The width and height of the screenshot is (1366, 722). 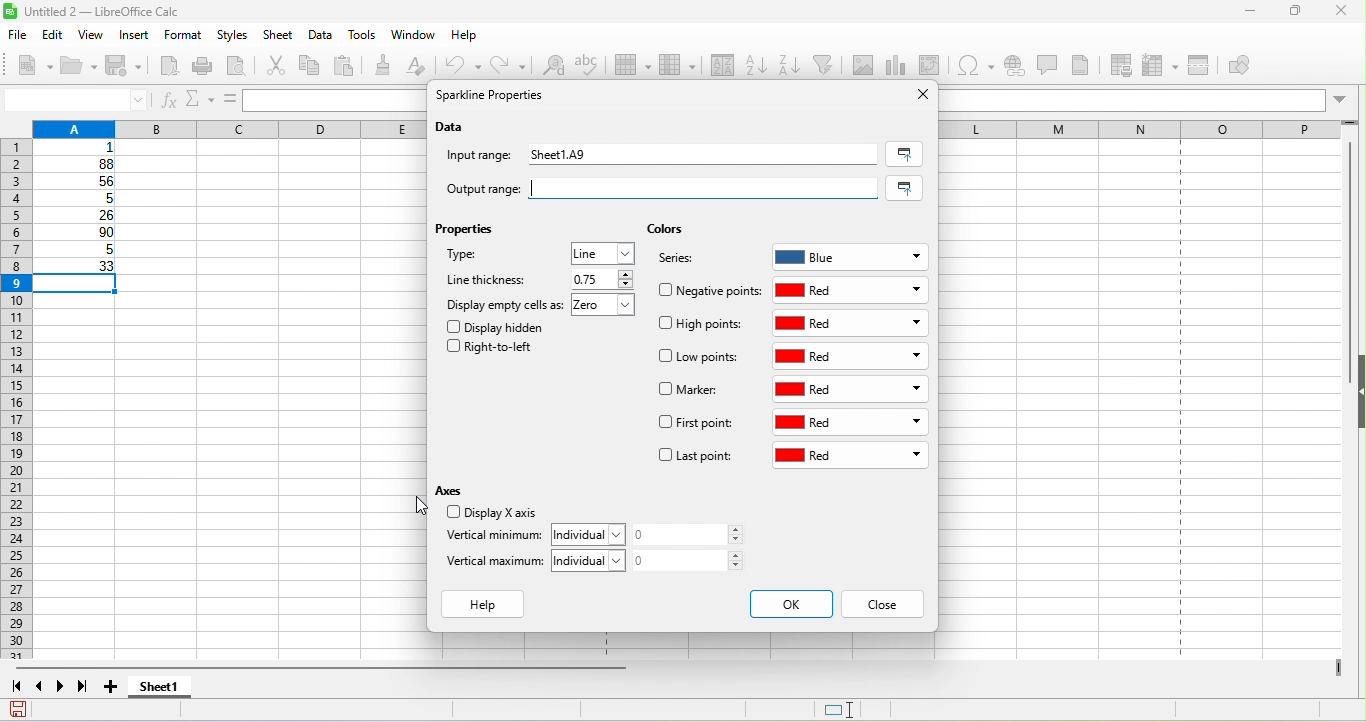 I want to click on rows, so click(x=15, y=401).